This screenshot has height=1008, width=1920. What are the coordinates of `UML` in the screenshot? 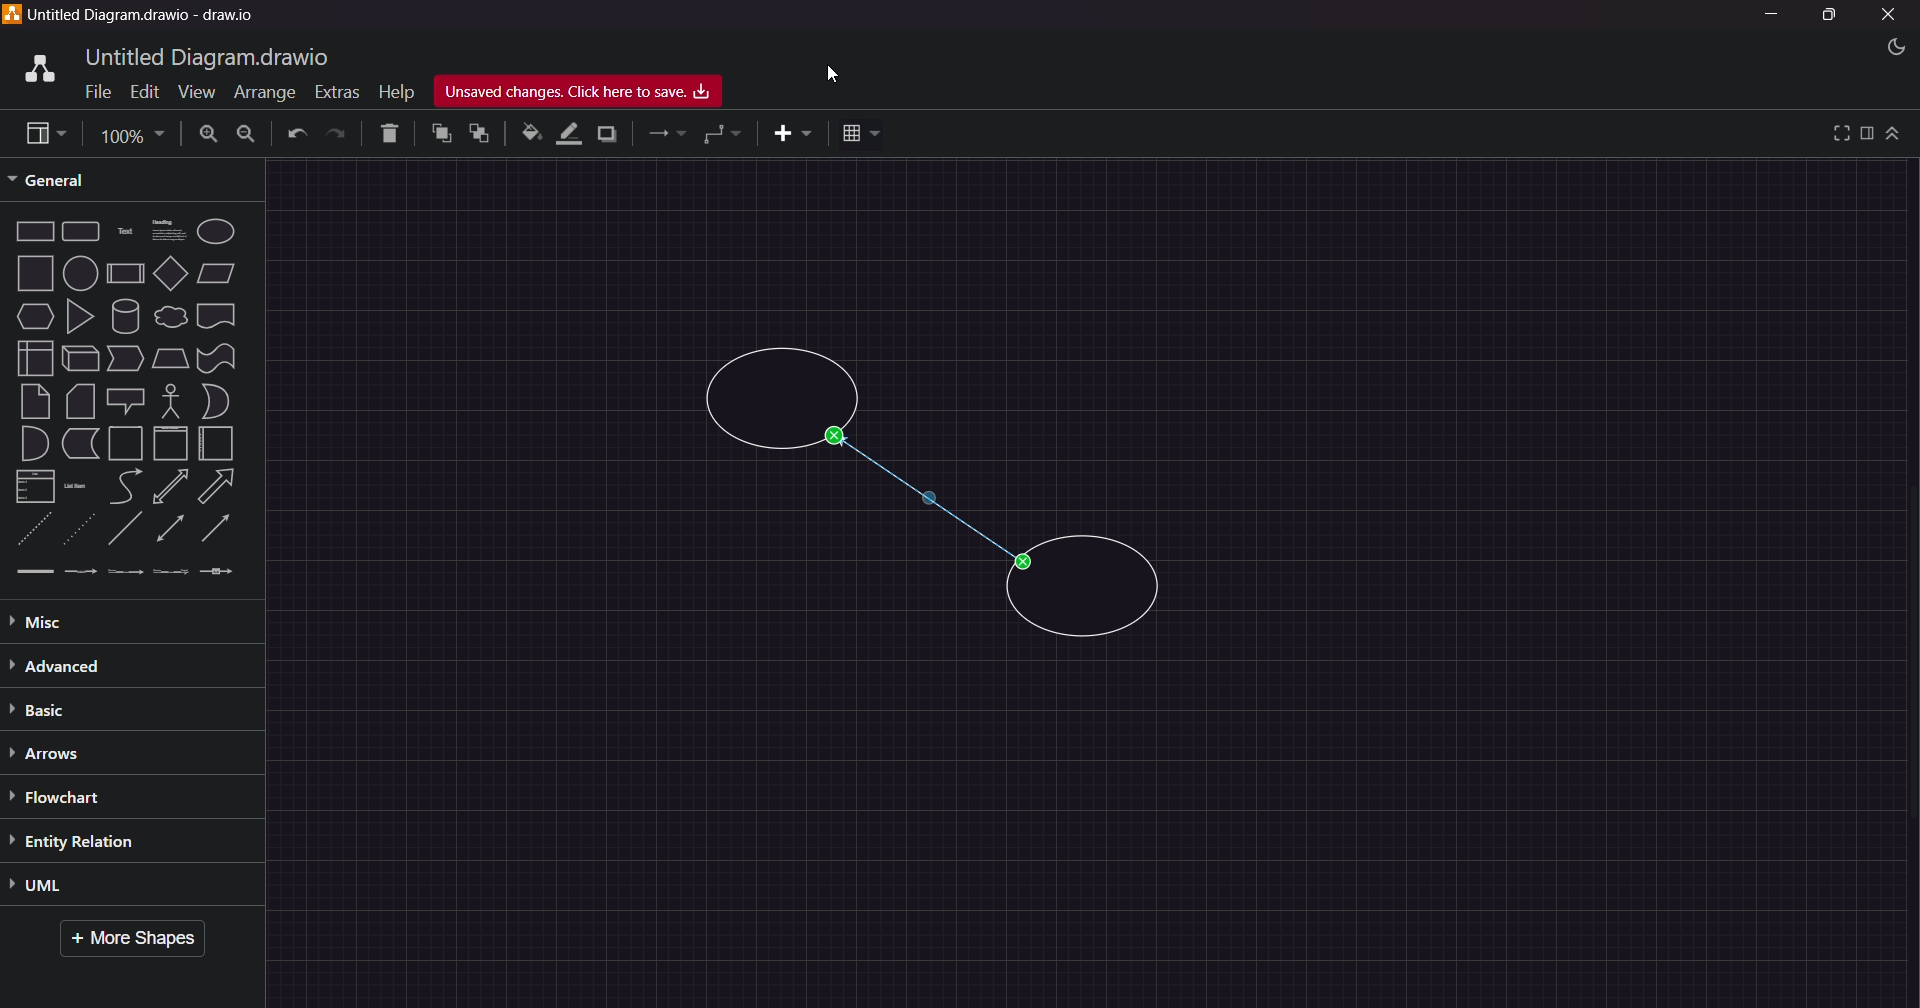 It's located at (91, 887).